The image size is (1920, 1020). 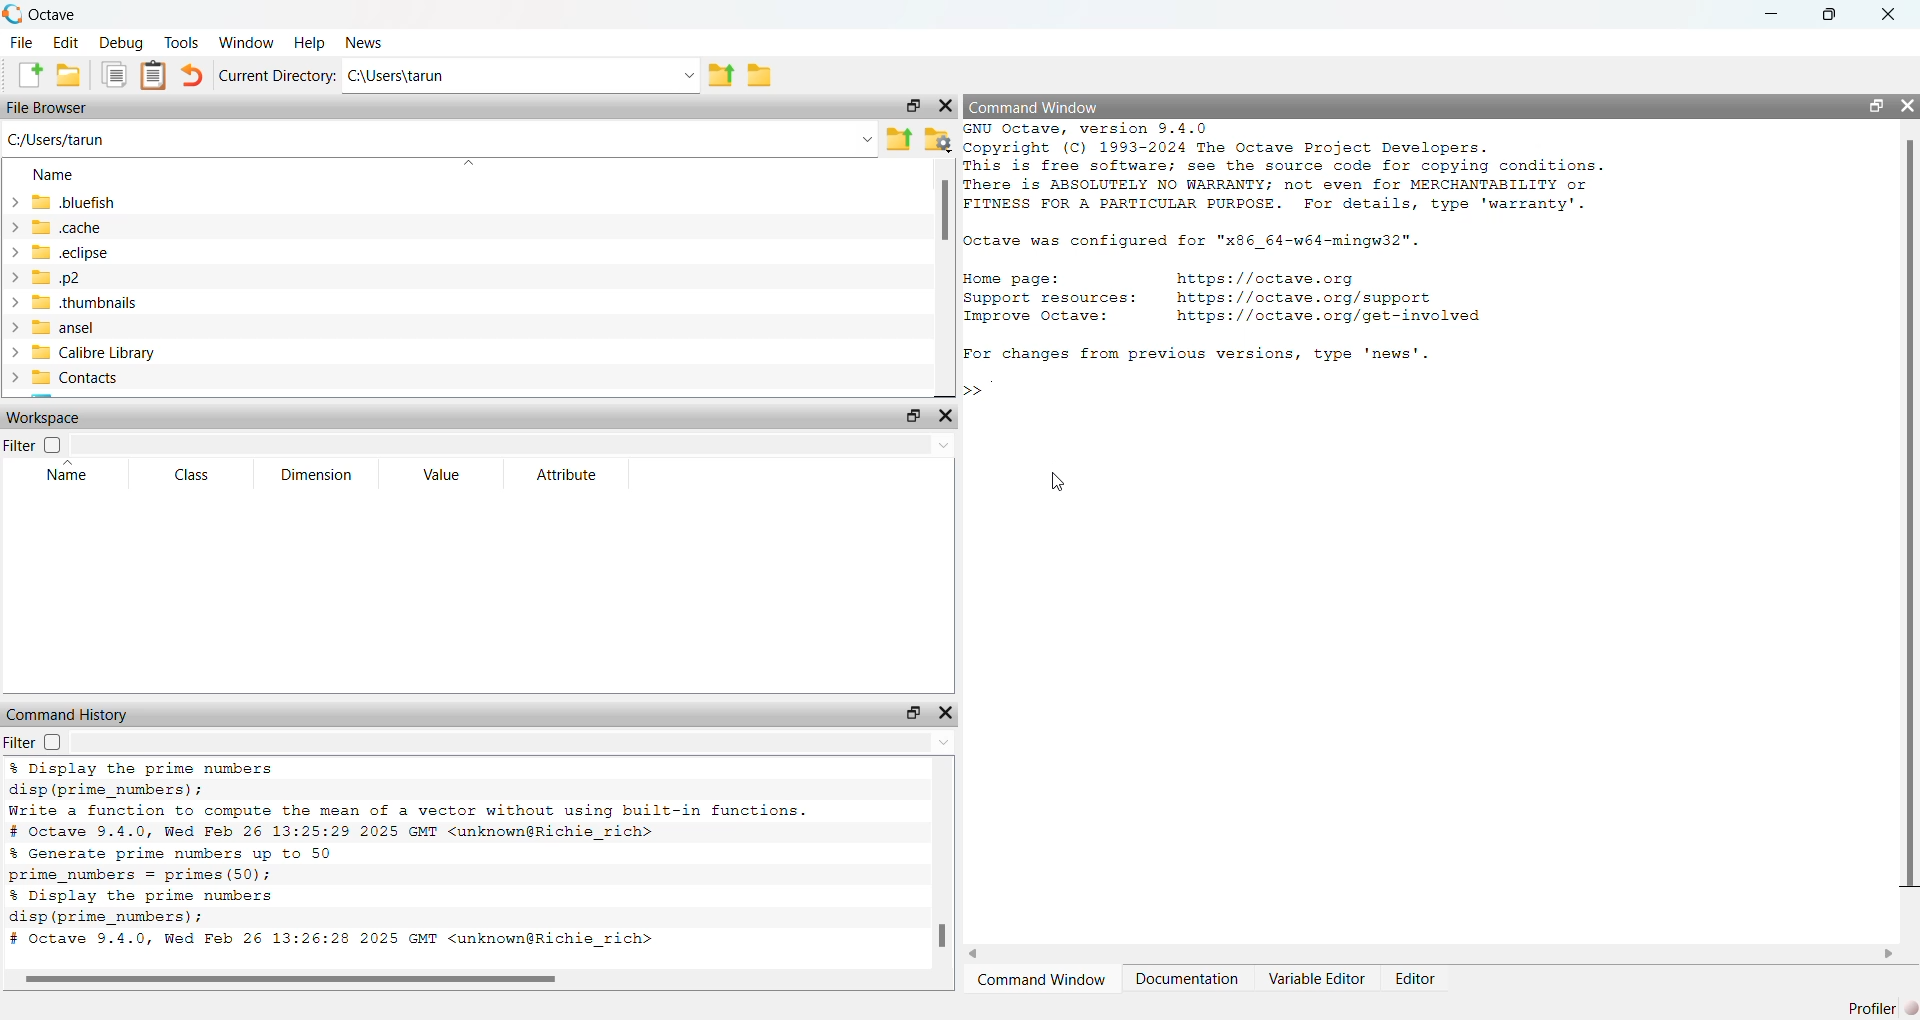 What do you see at coordinates (945, 210) in the screenshot?
I see `scroll bar` at bounding box center [945, 210].